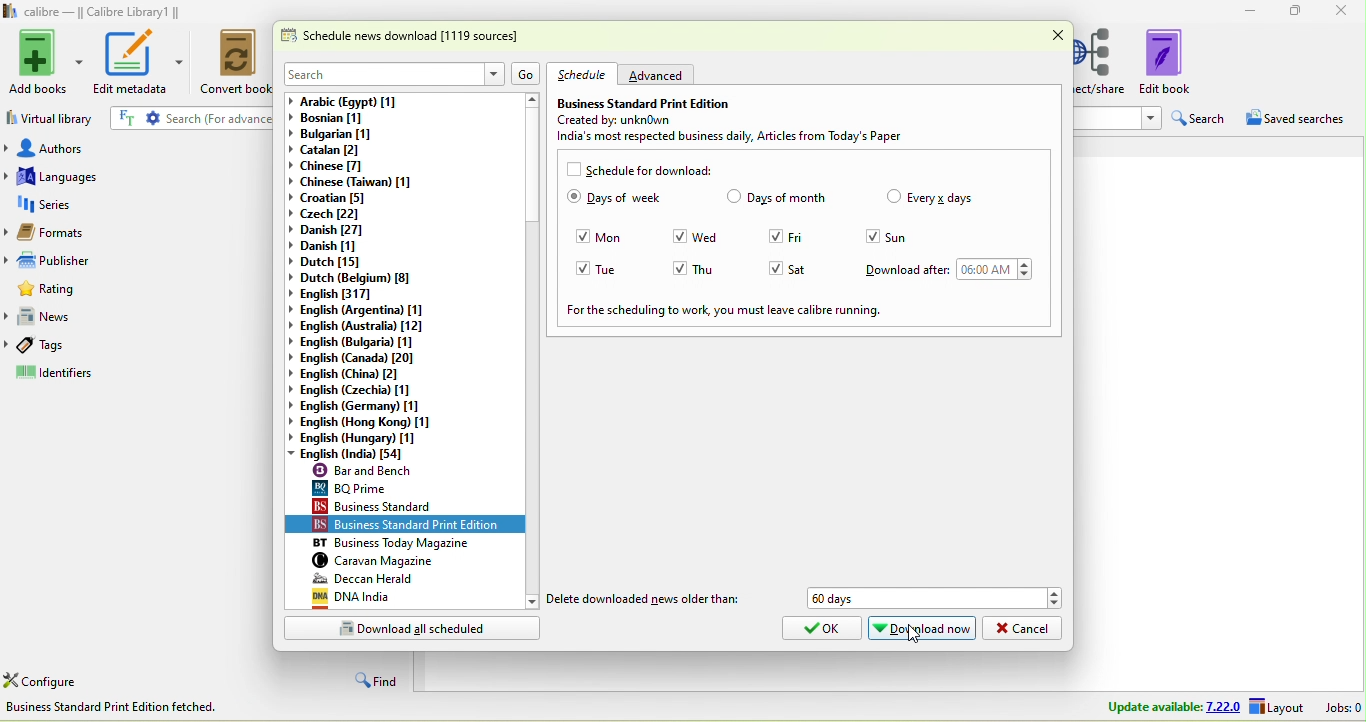 Image resolution: width=1366 pixels, height=722 pixels. I want to click on download after, so click(907, 269).